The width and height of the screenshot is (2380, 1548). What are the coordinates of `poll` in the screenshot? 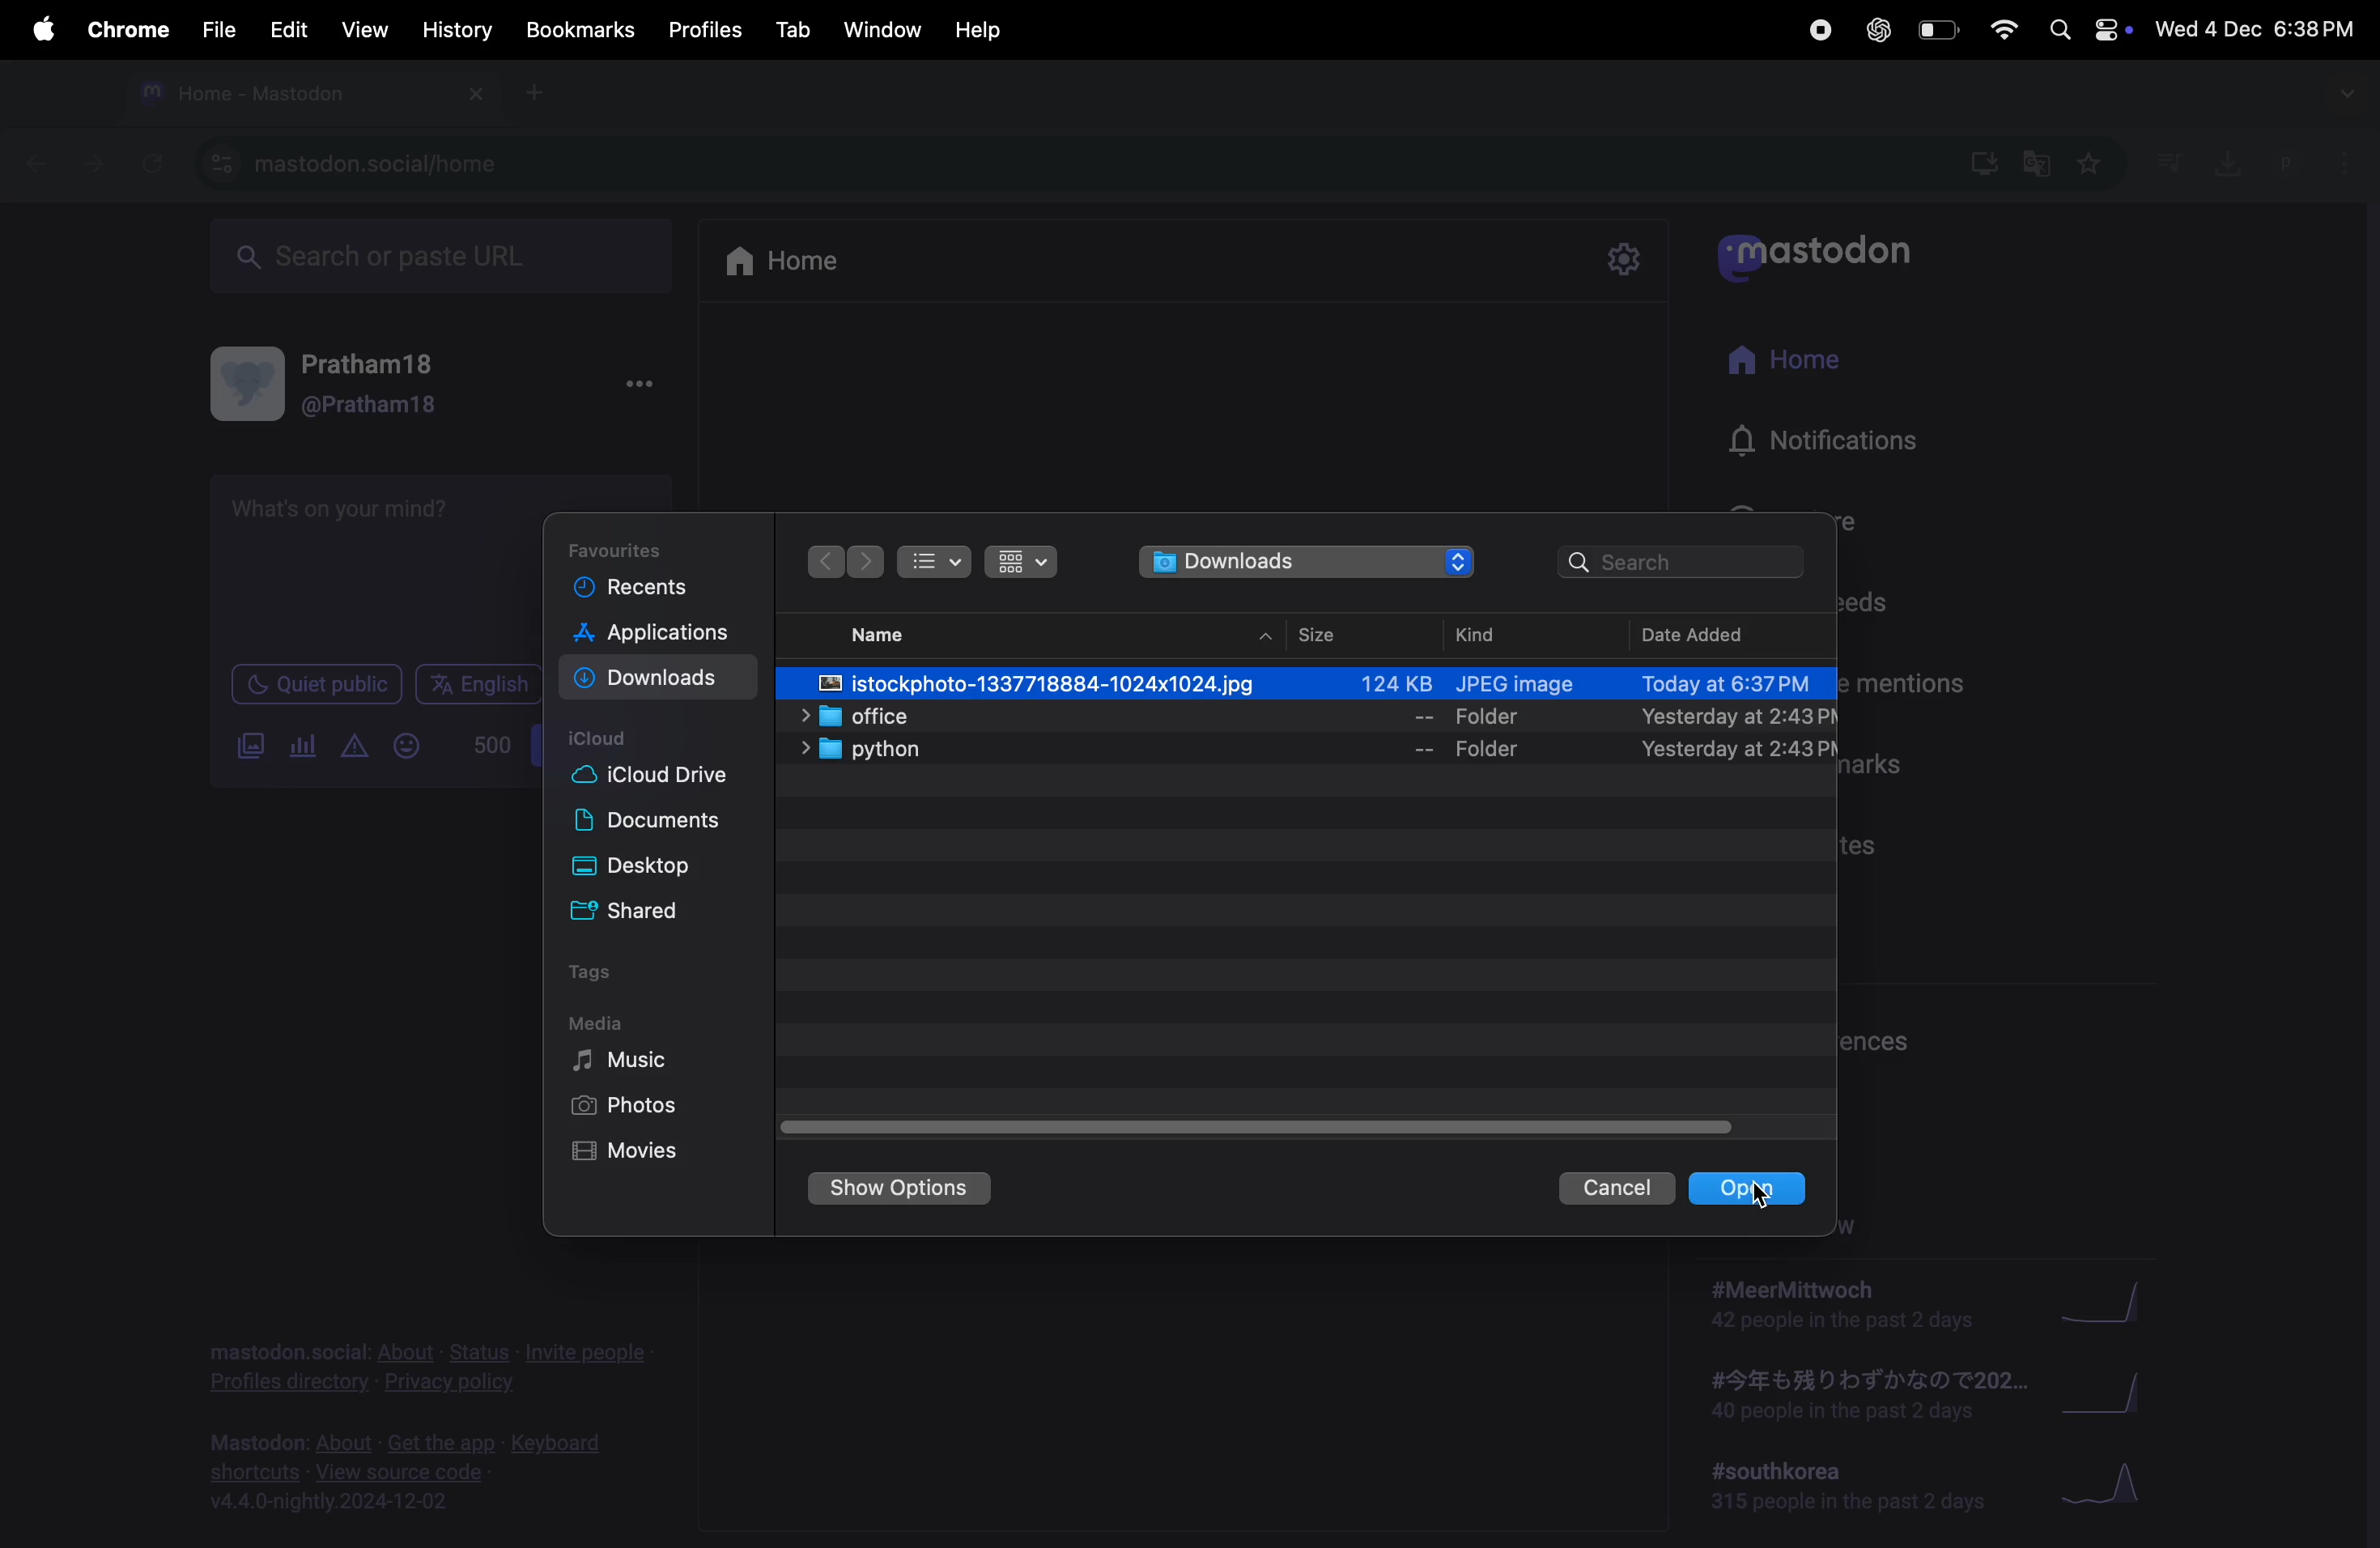 It's located at (298, 746).